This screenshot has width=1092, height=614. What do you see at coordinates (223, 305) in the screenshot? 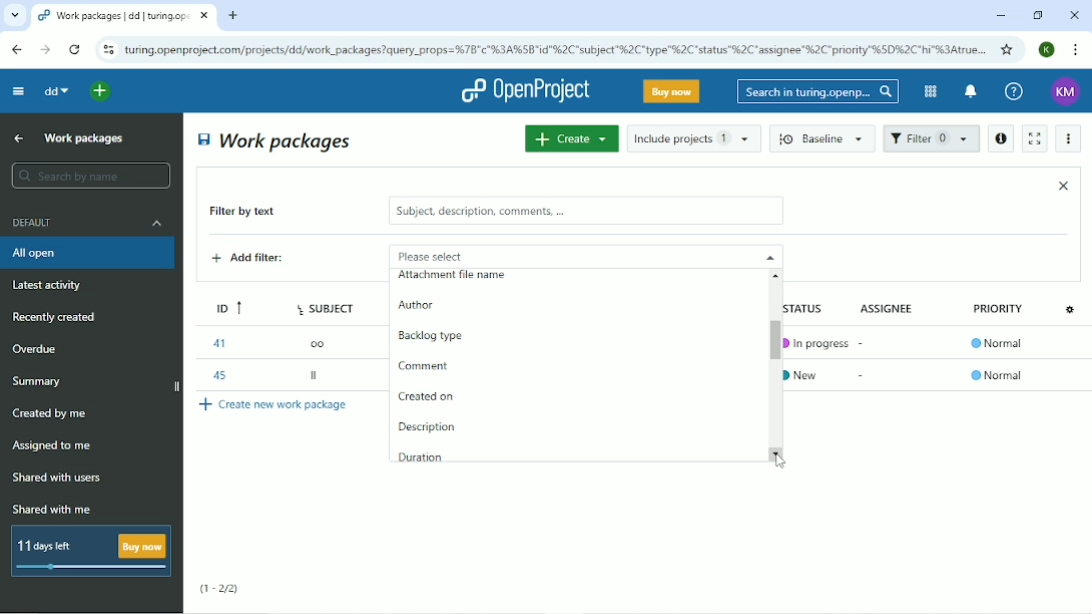
I see `ID` at bounding box center [223, 305].